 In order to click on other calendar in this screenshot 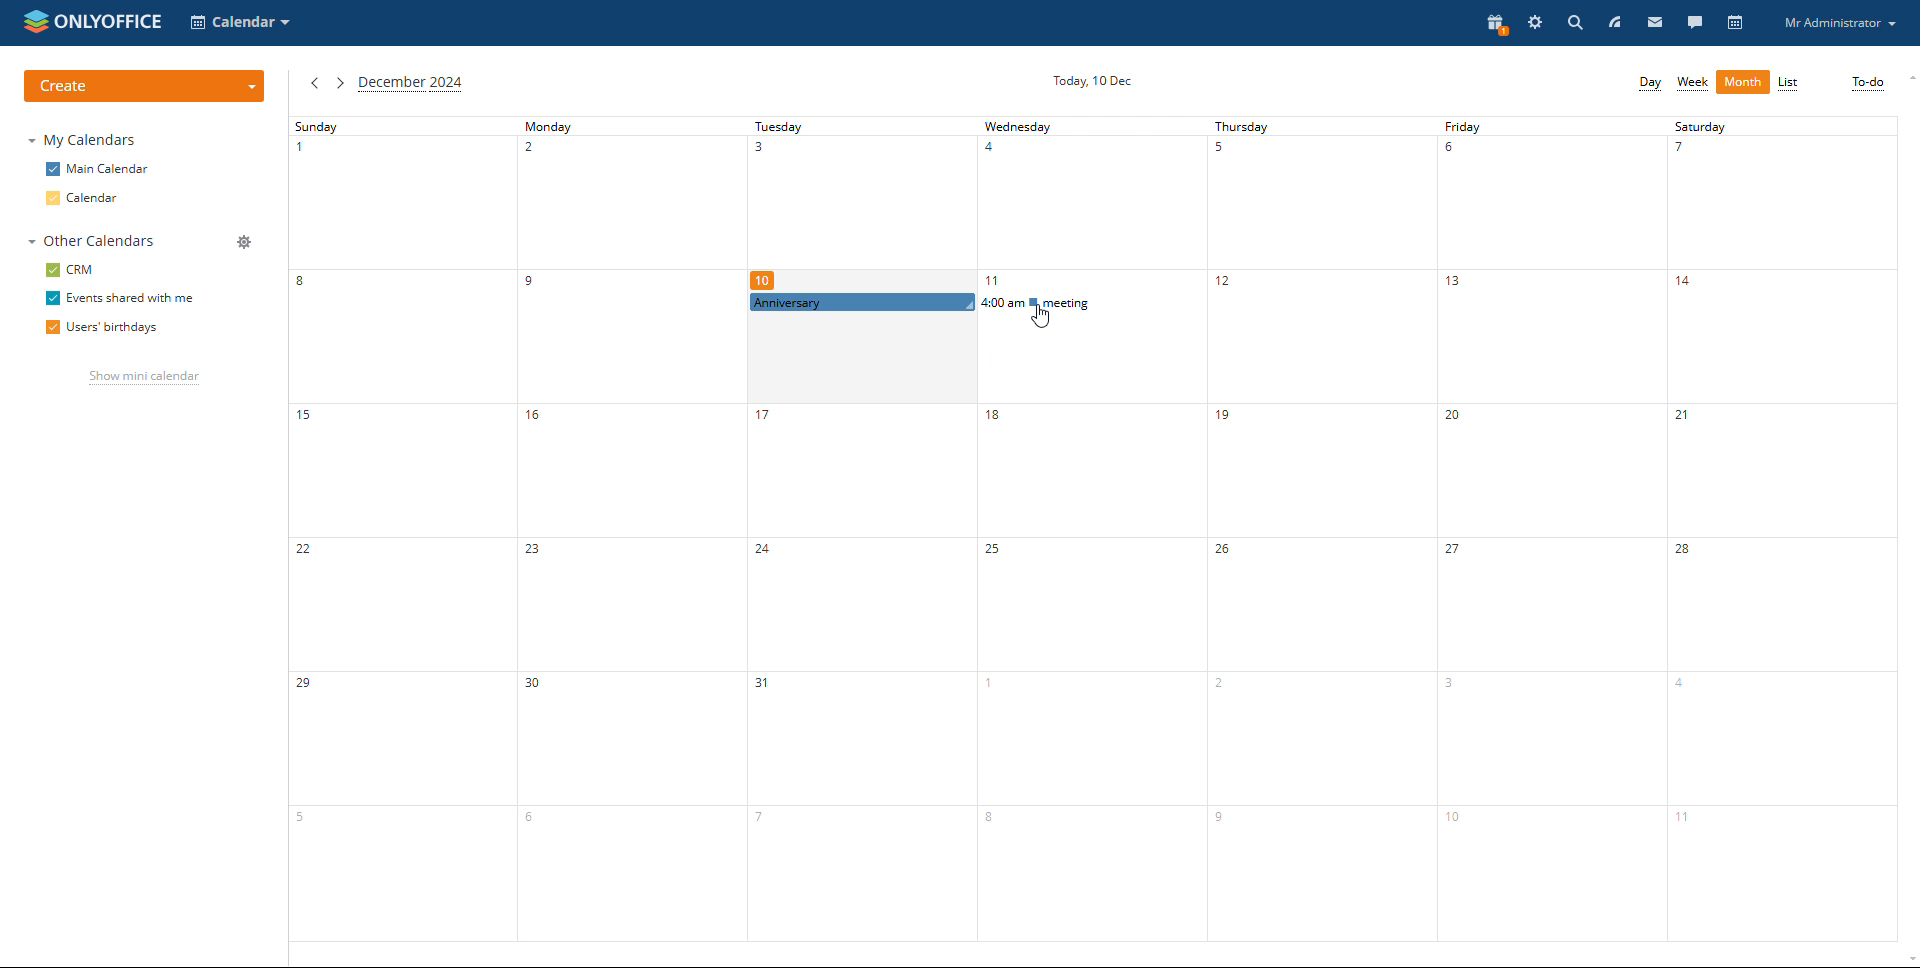, I will do `click(90, 242)`.